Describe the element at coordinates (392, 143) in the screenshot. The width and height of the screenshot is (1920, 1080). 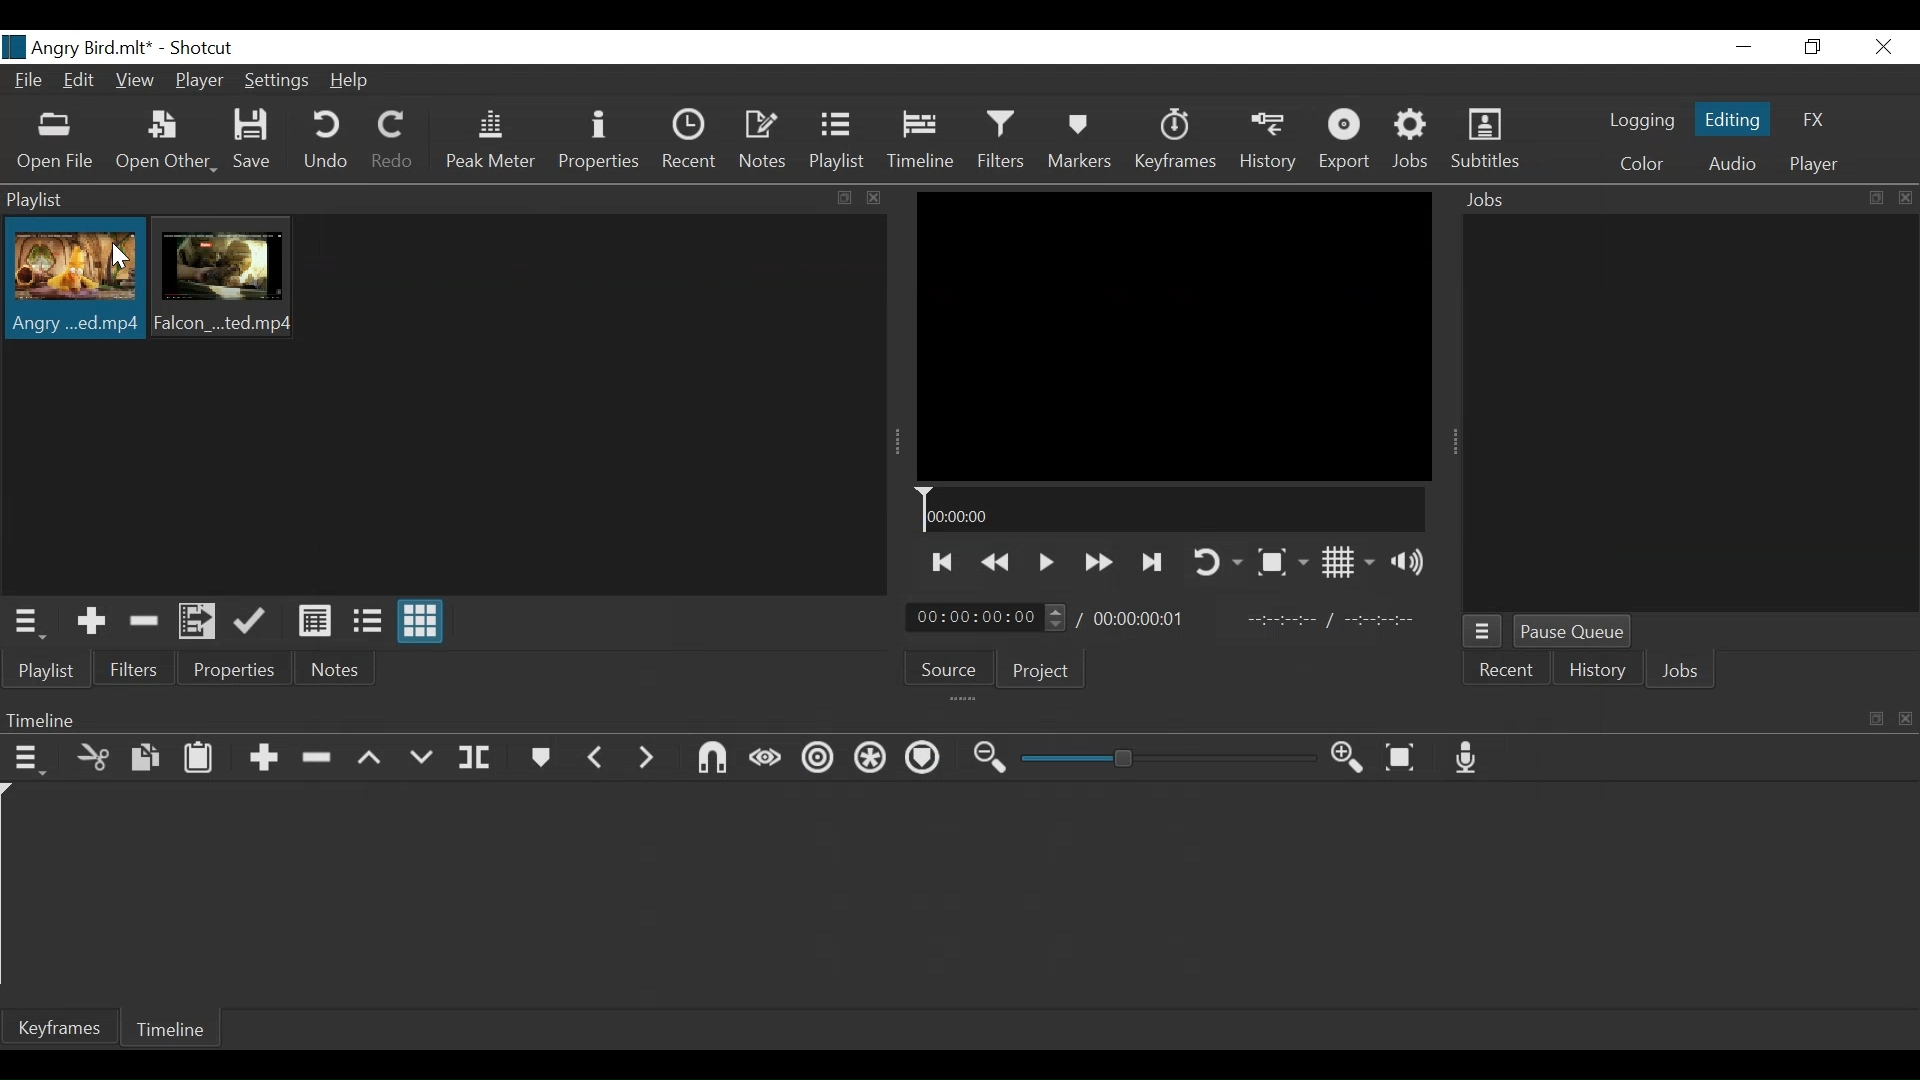
I see `Redo` at that location.